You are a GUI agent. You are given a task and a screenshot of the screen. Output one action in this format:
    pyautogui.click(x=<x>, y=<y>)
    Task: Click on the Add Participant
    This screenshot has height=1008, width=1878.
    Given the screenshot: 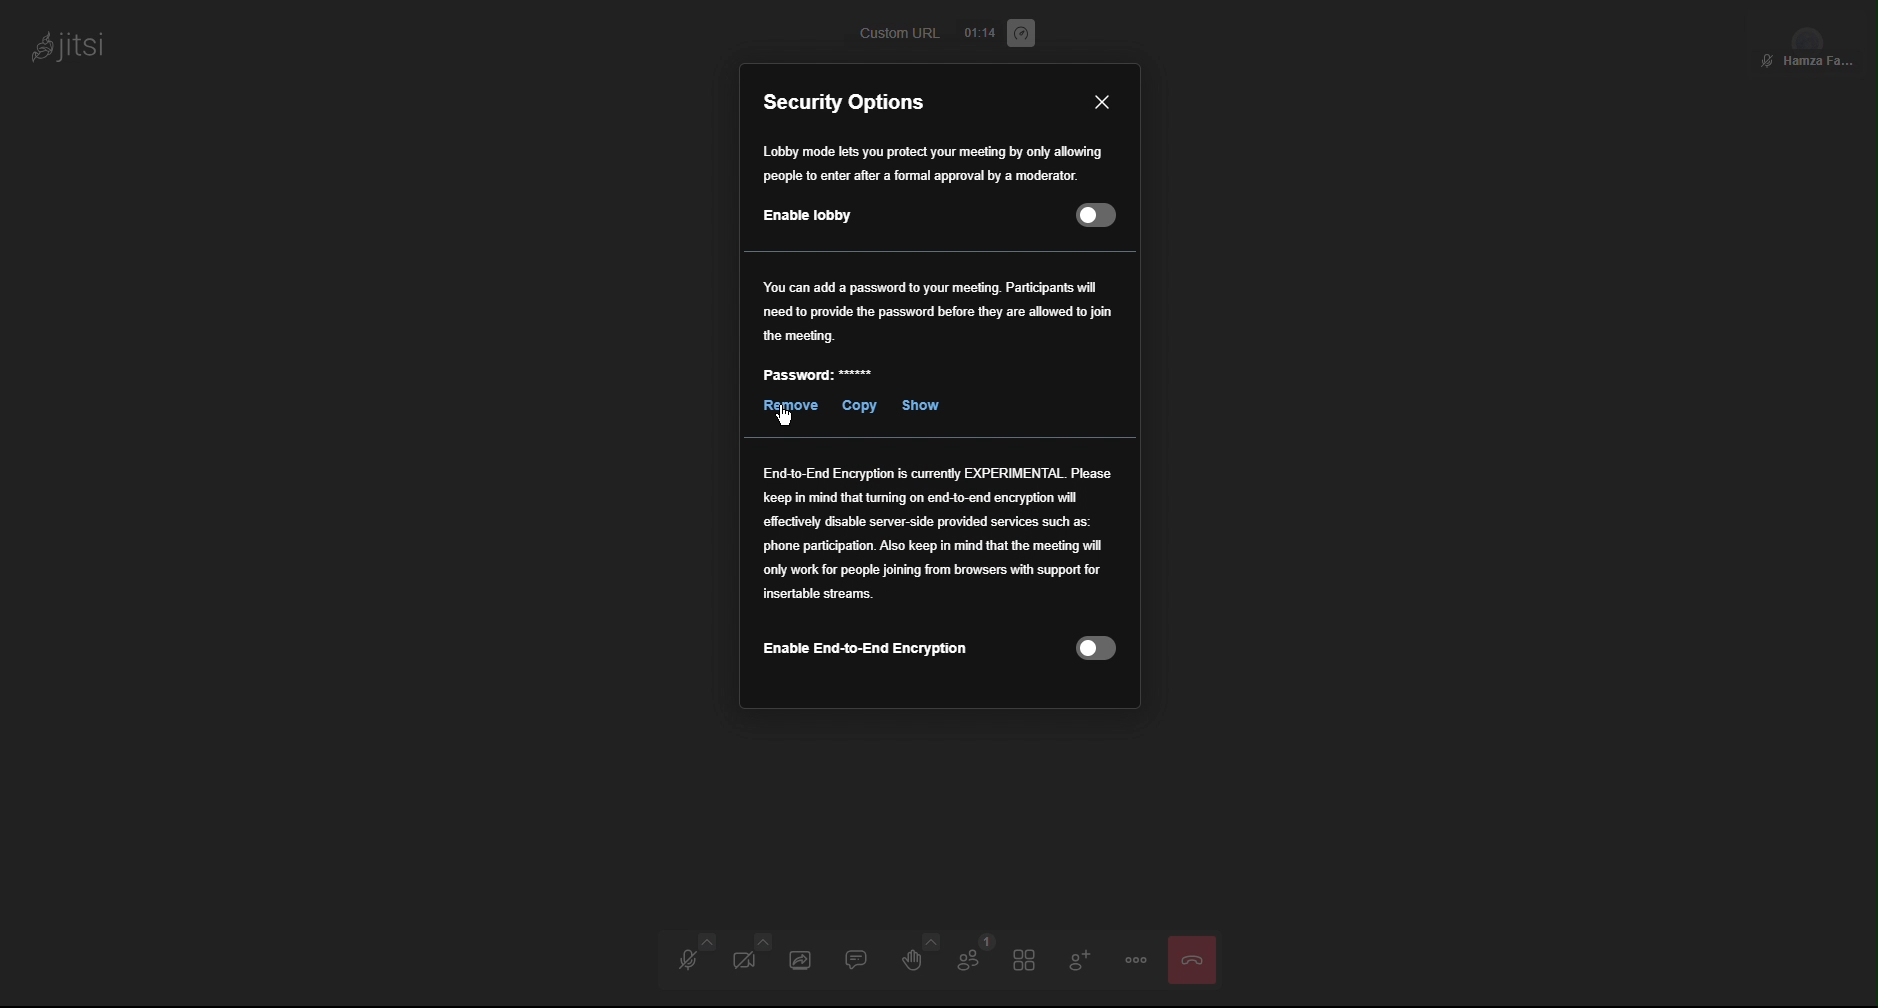 What is the action you would take?
    pyautogui.click(x=1079, y=958)
    